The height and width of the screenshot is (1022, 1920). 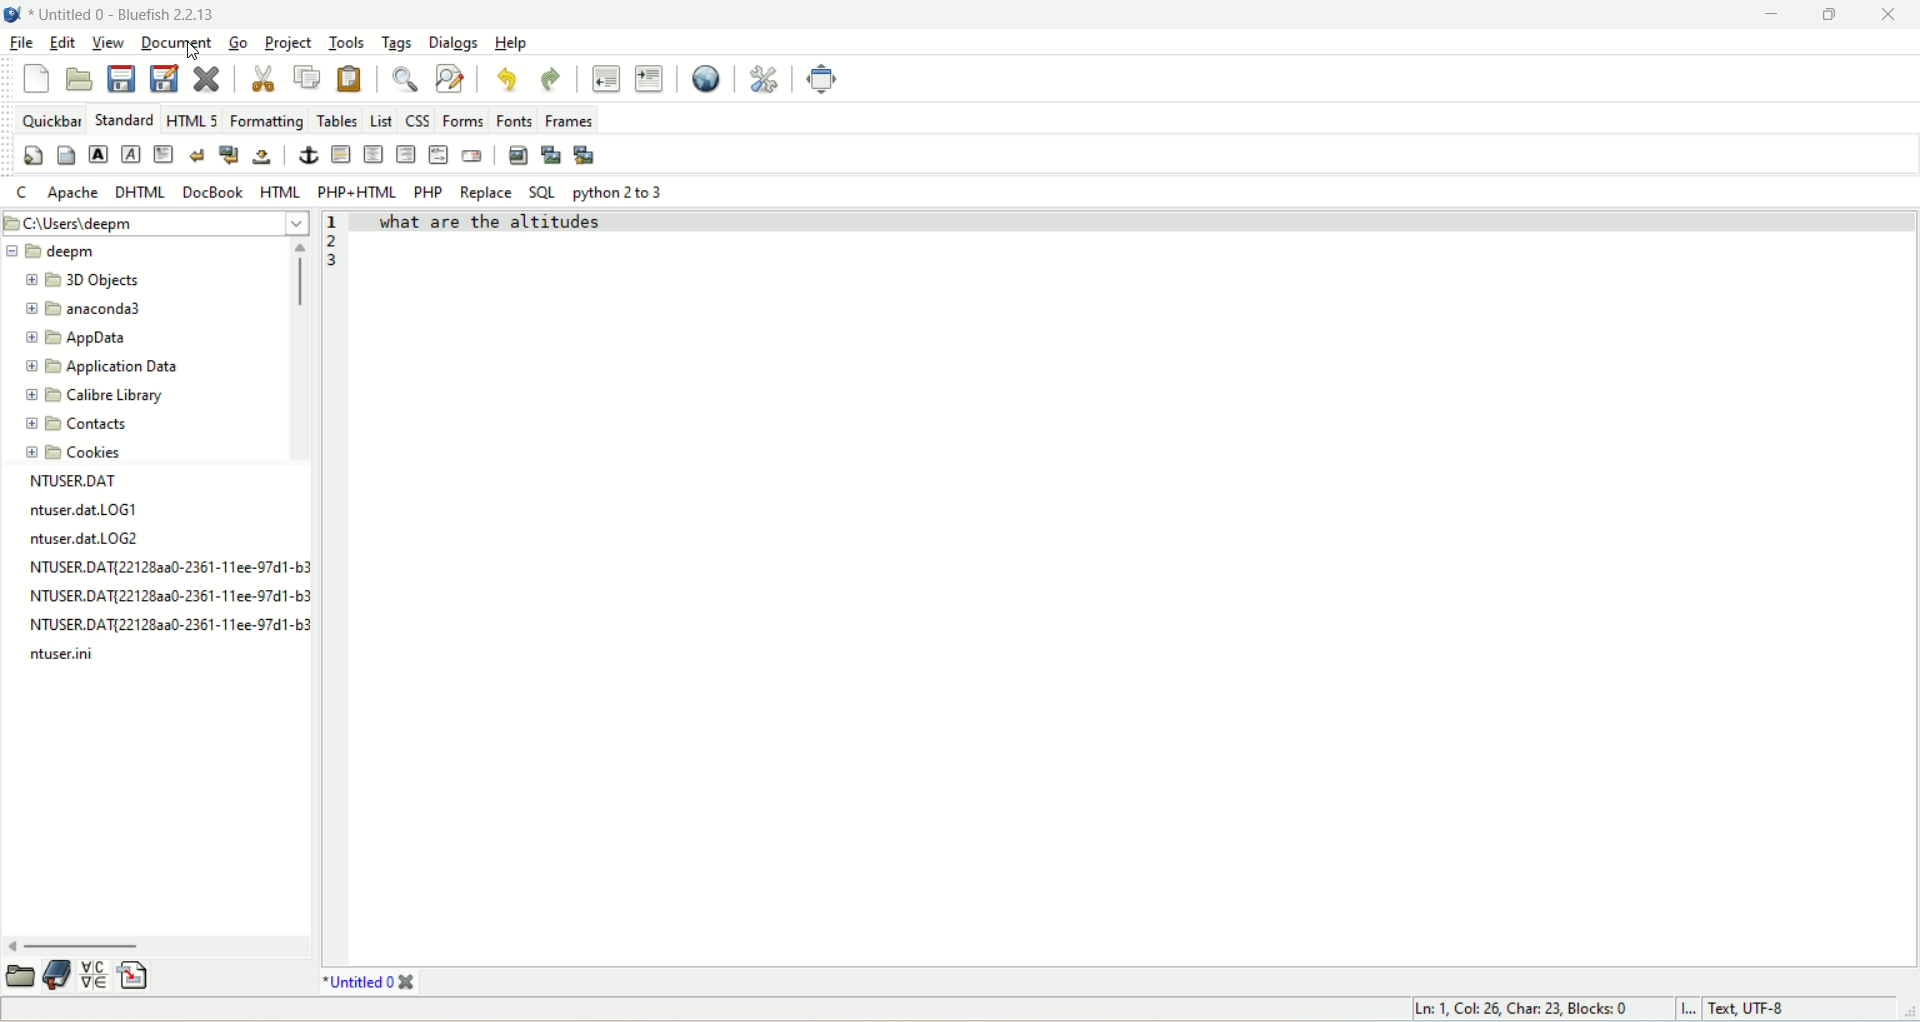 I want to click on vertical scroll bar, so click(x=297, y=350).